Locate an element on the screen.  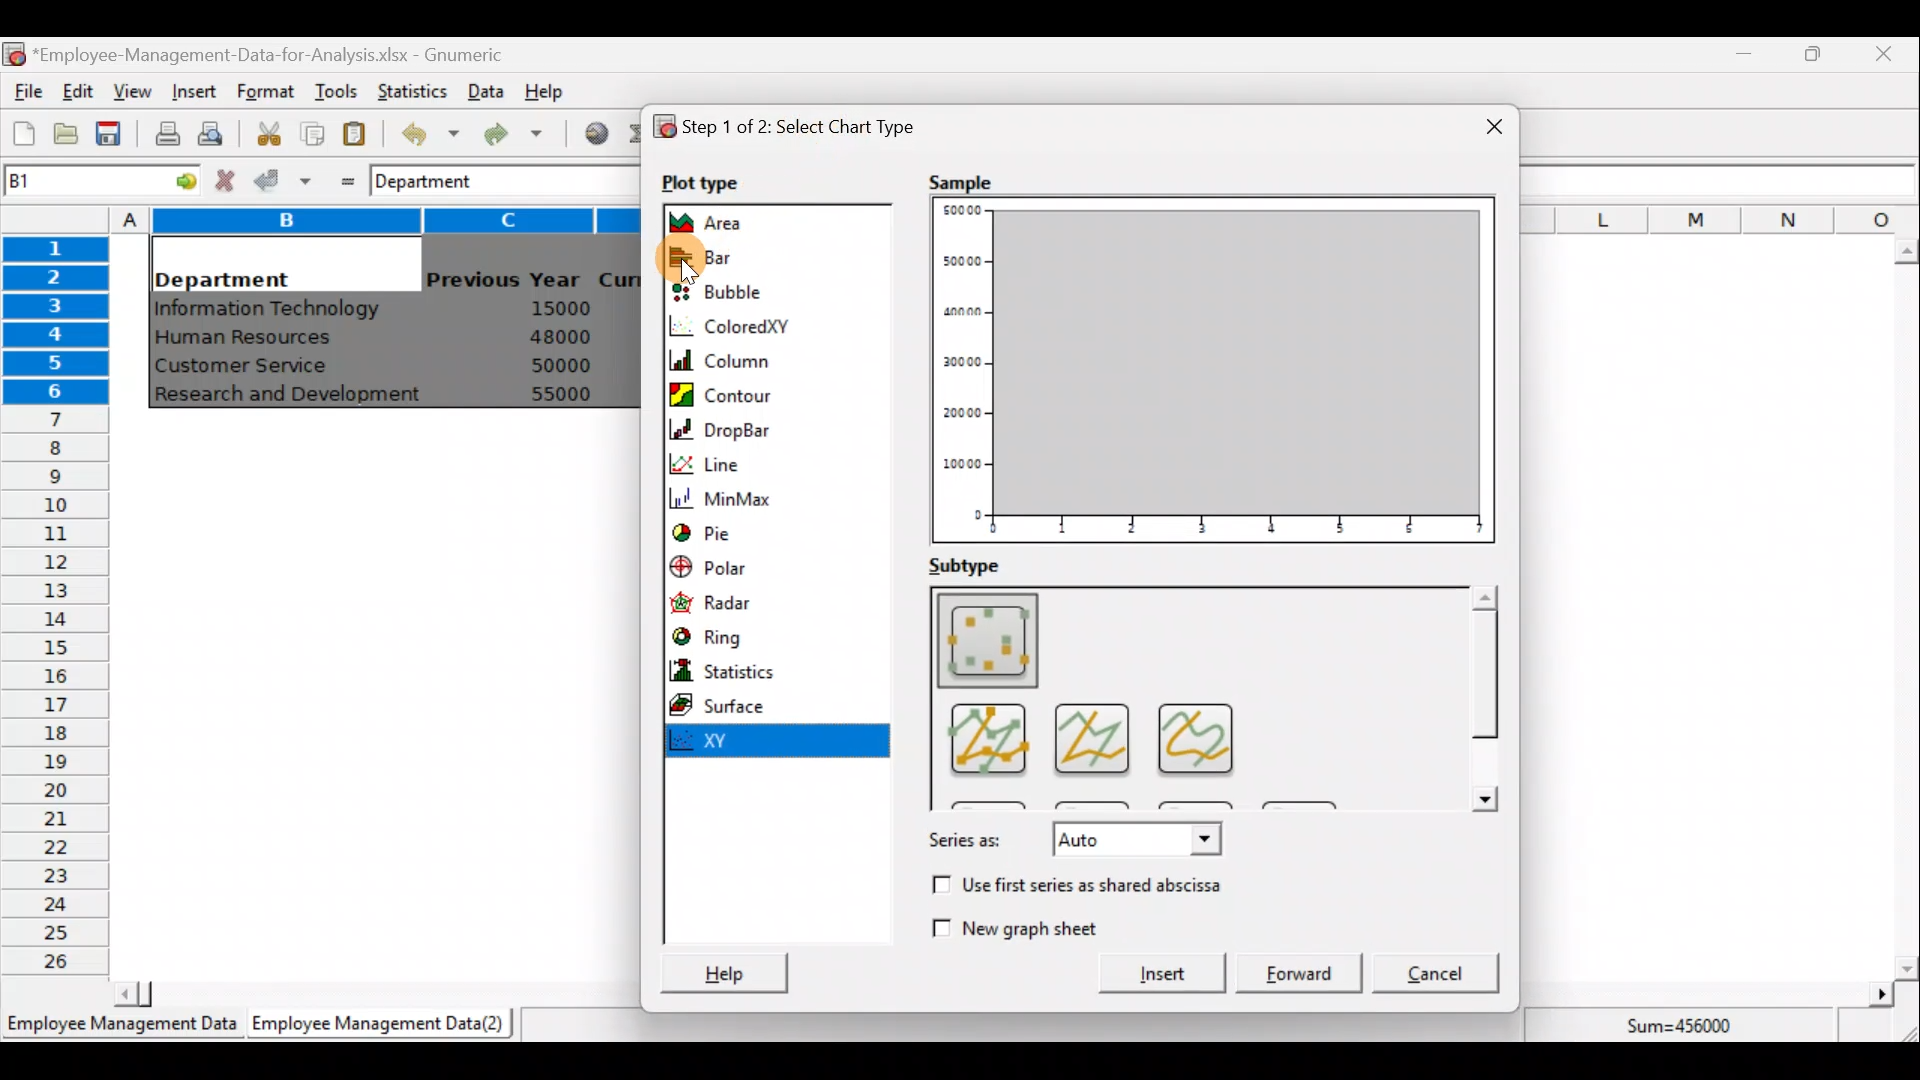
Copy the selection is located at coordinates (311, 130).